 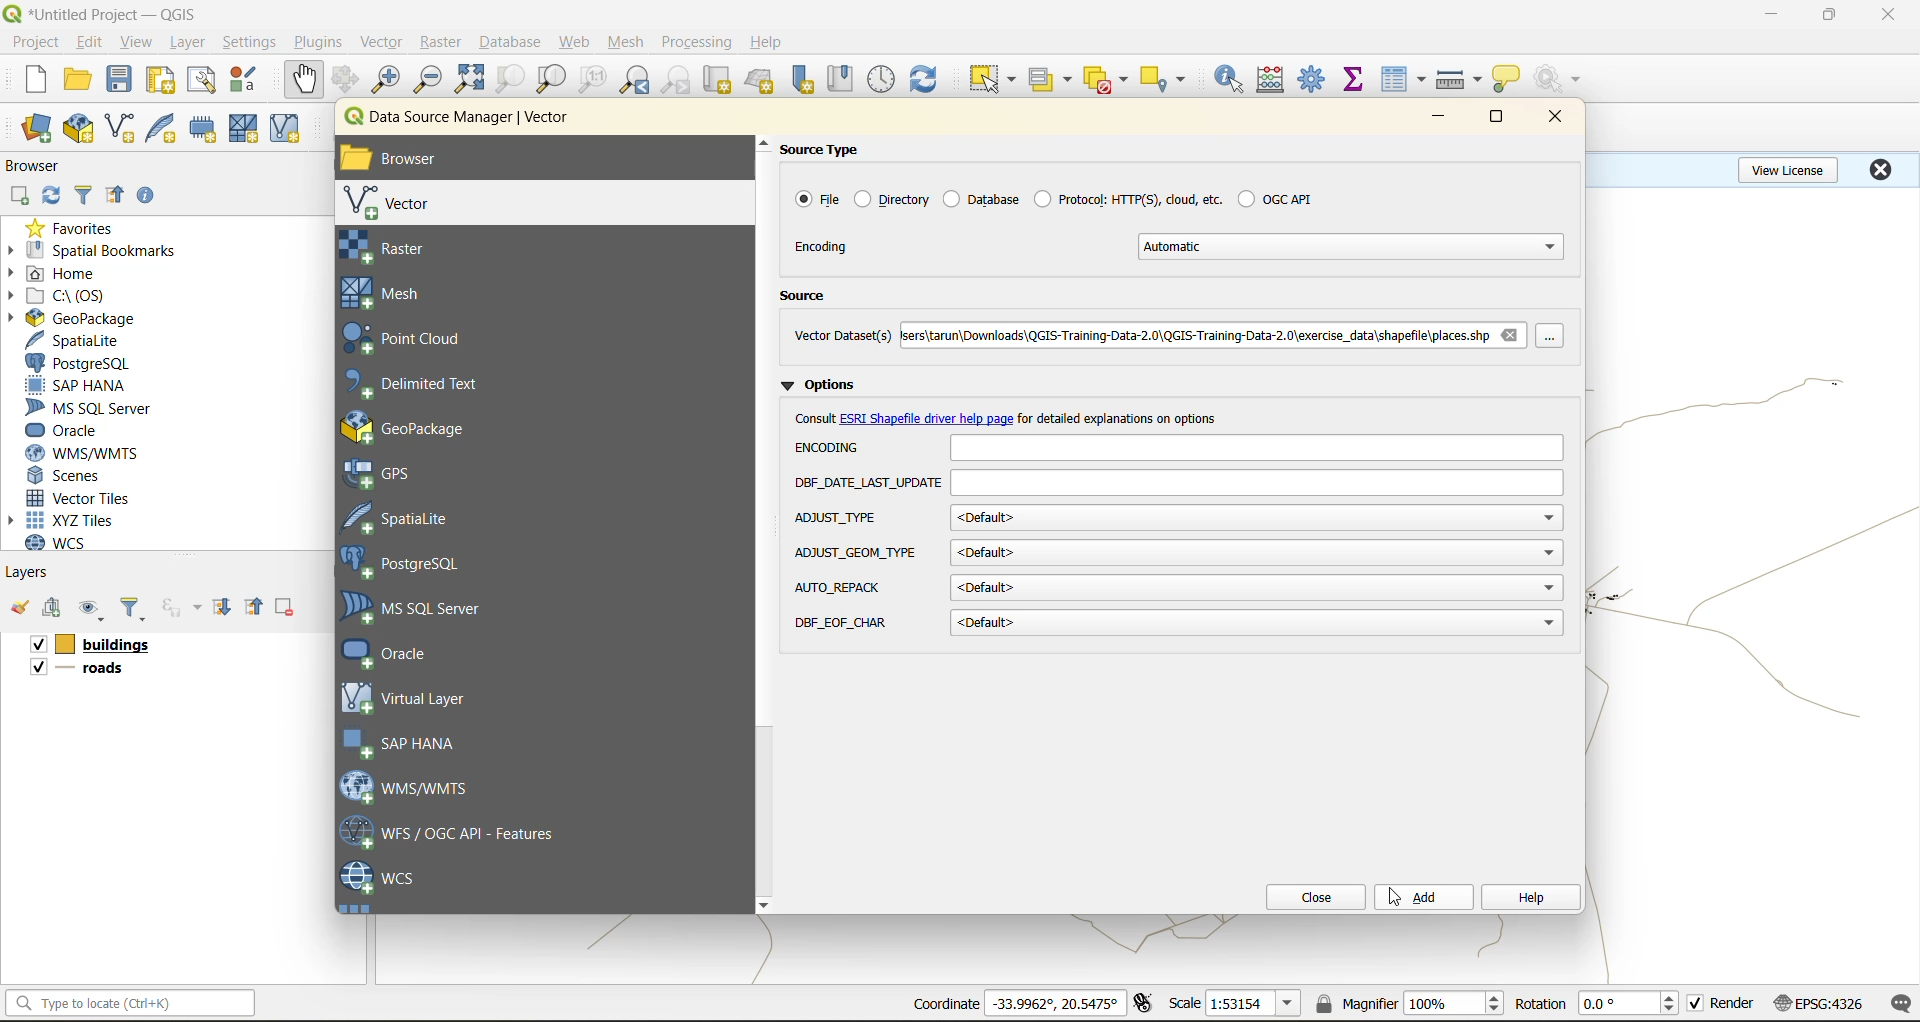 I want to click on edit, so click(x=90, y=45).